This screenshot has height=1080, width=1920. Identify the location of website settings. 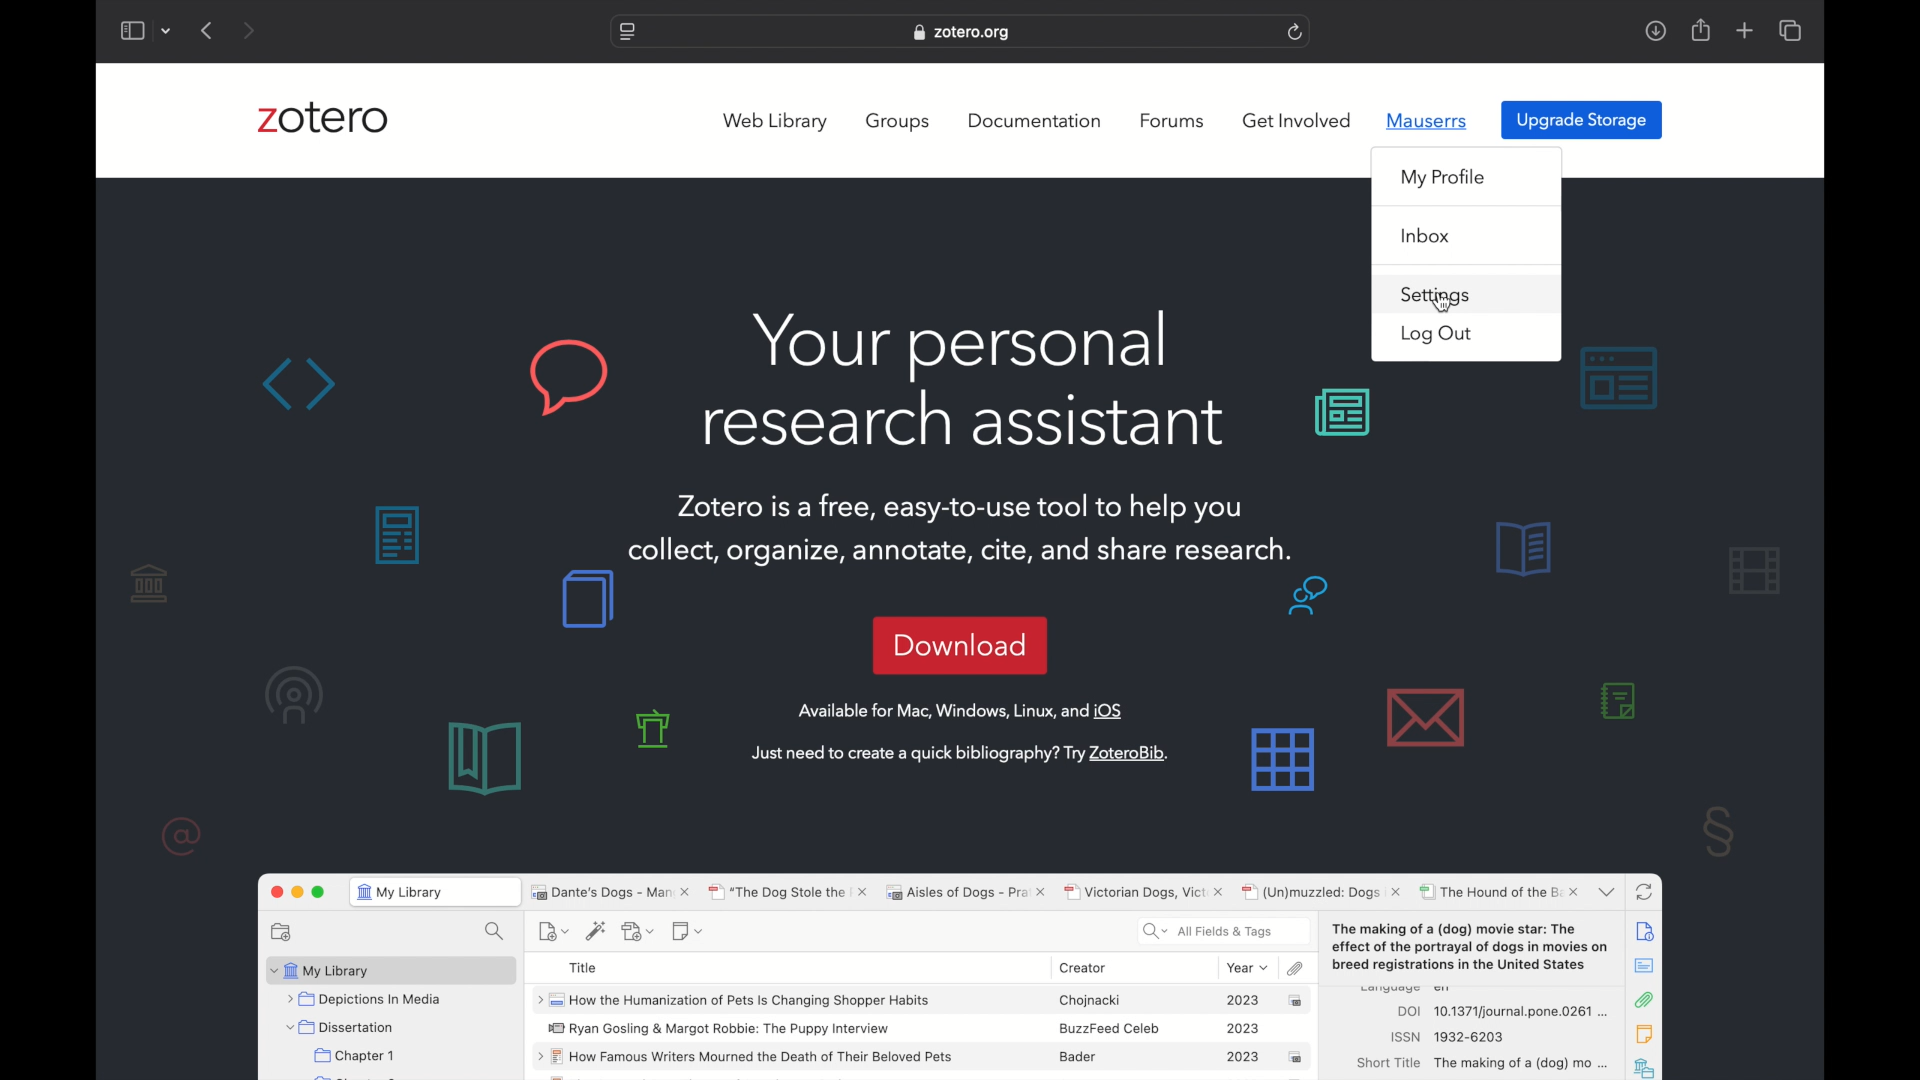
(626, 33).